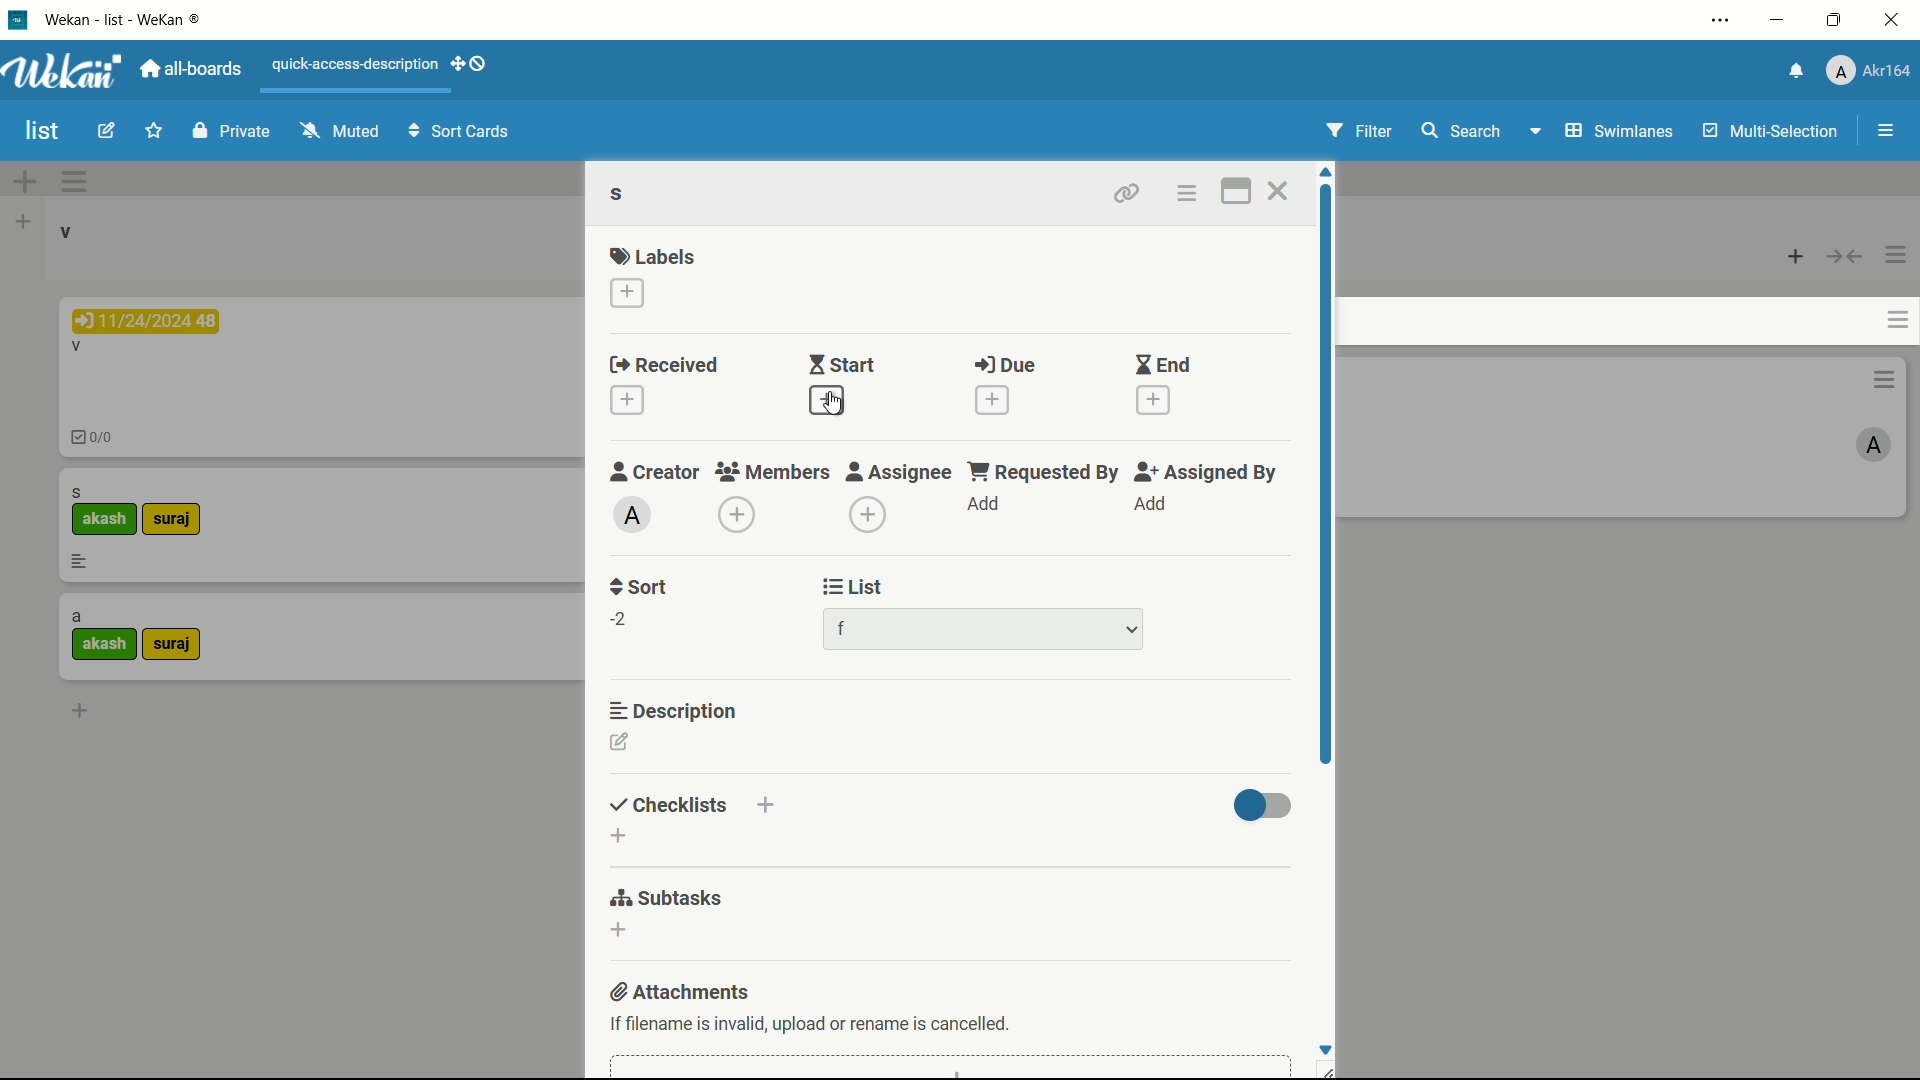  Describe the element at coordinates (472, 63) in the screenshot. I see `show desktop drag handles` at that location.